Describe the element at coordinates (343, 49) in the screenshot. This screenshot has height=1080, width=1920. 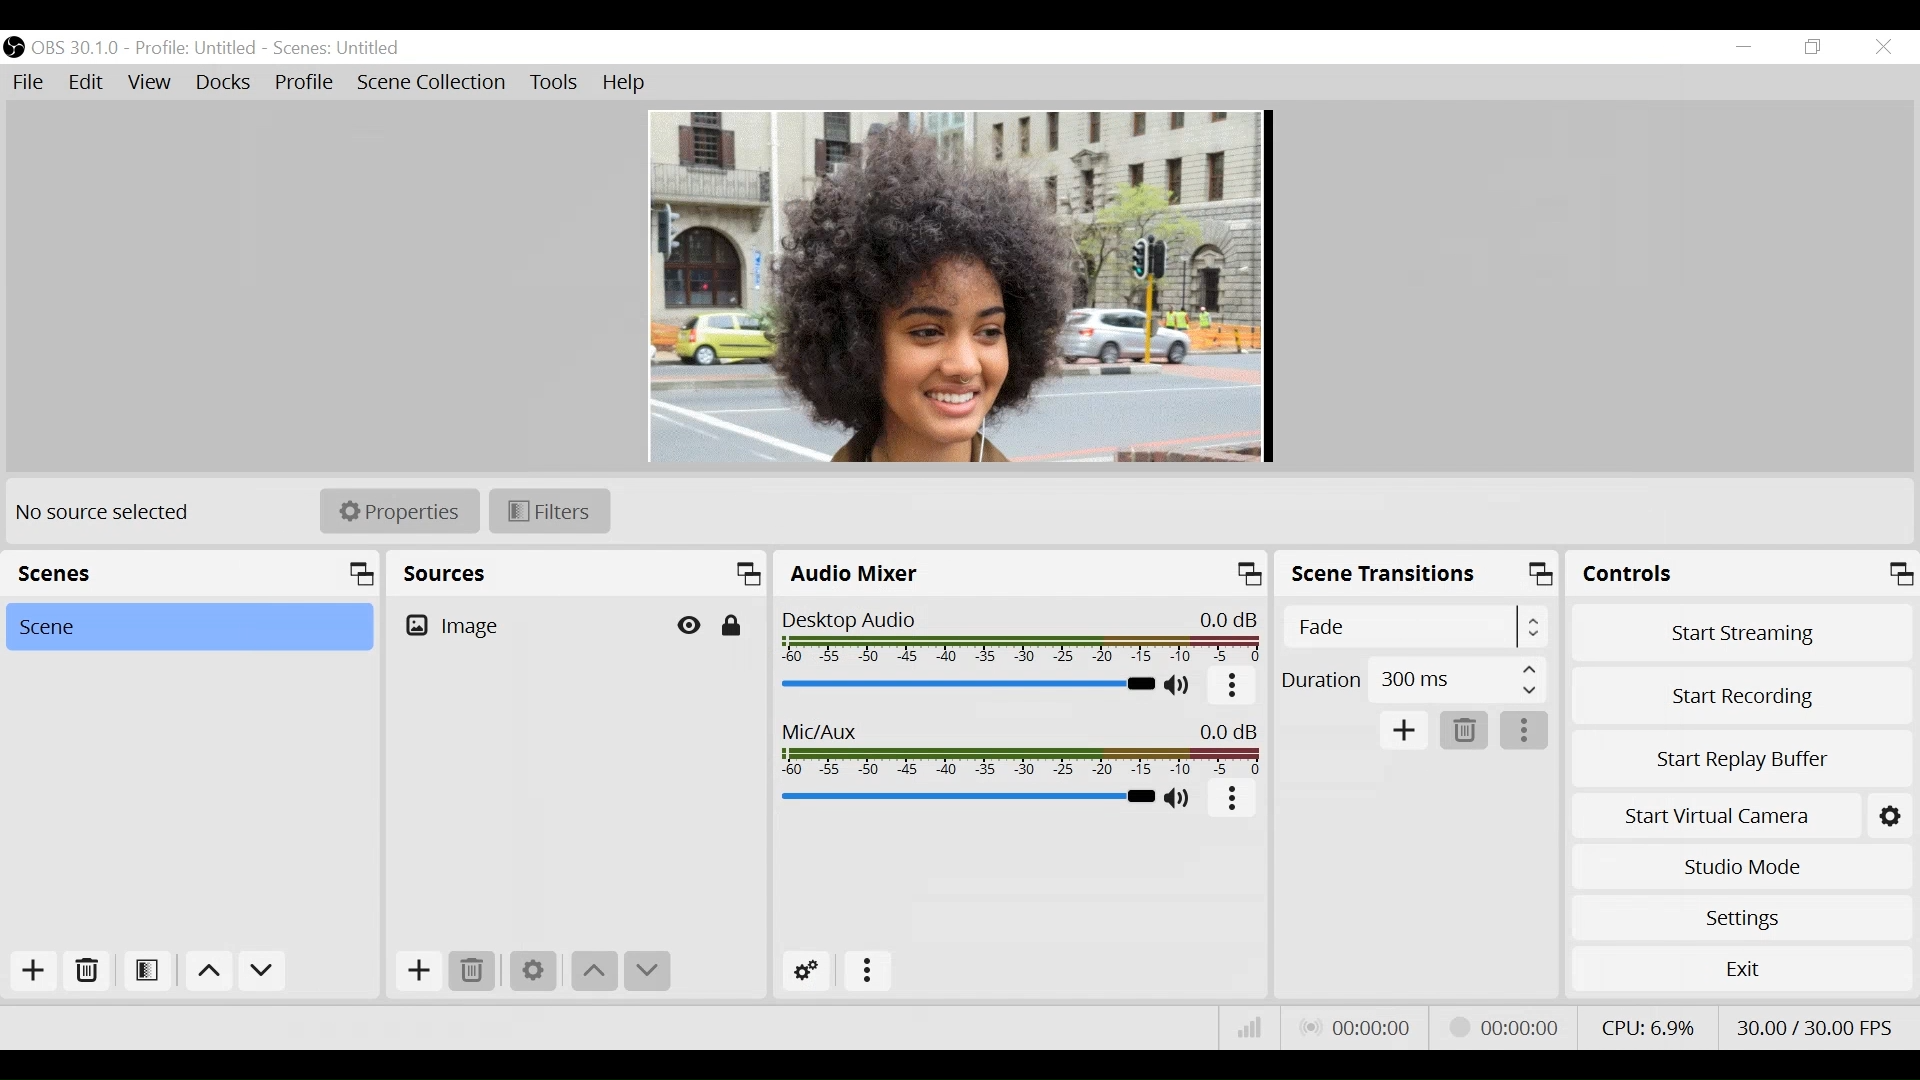
I see `Scene Name` at that location.